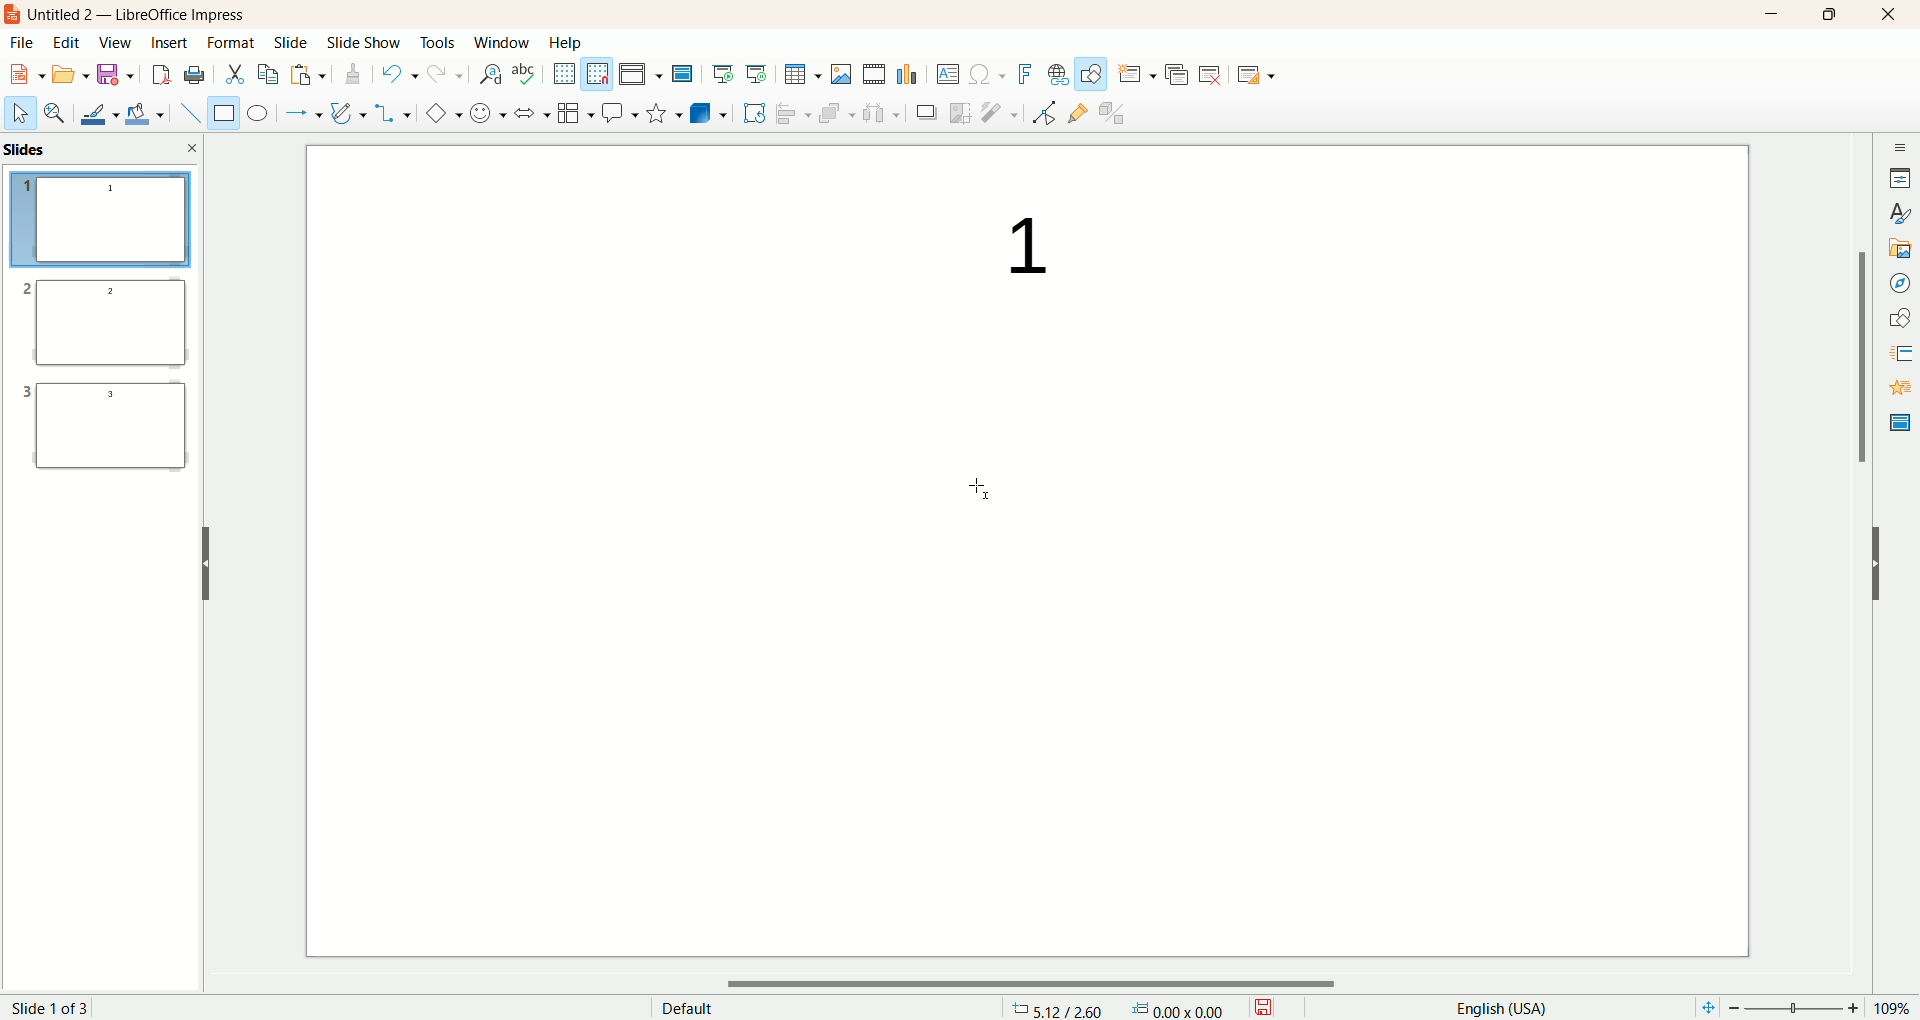  What do you see at coordinates (13, 17) in the screenshot?
I see `logo` at bounding box center [13, 17].